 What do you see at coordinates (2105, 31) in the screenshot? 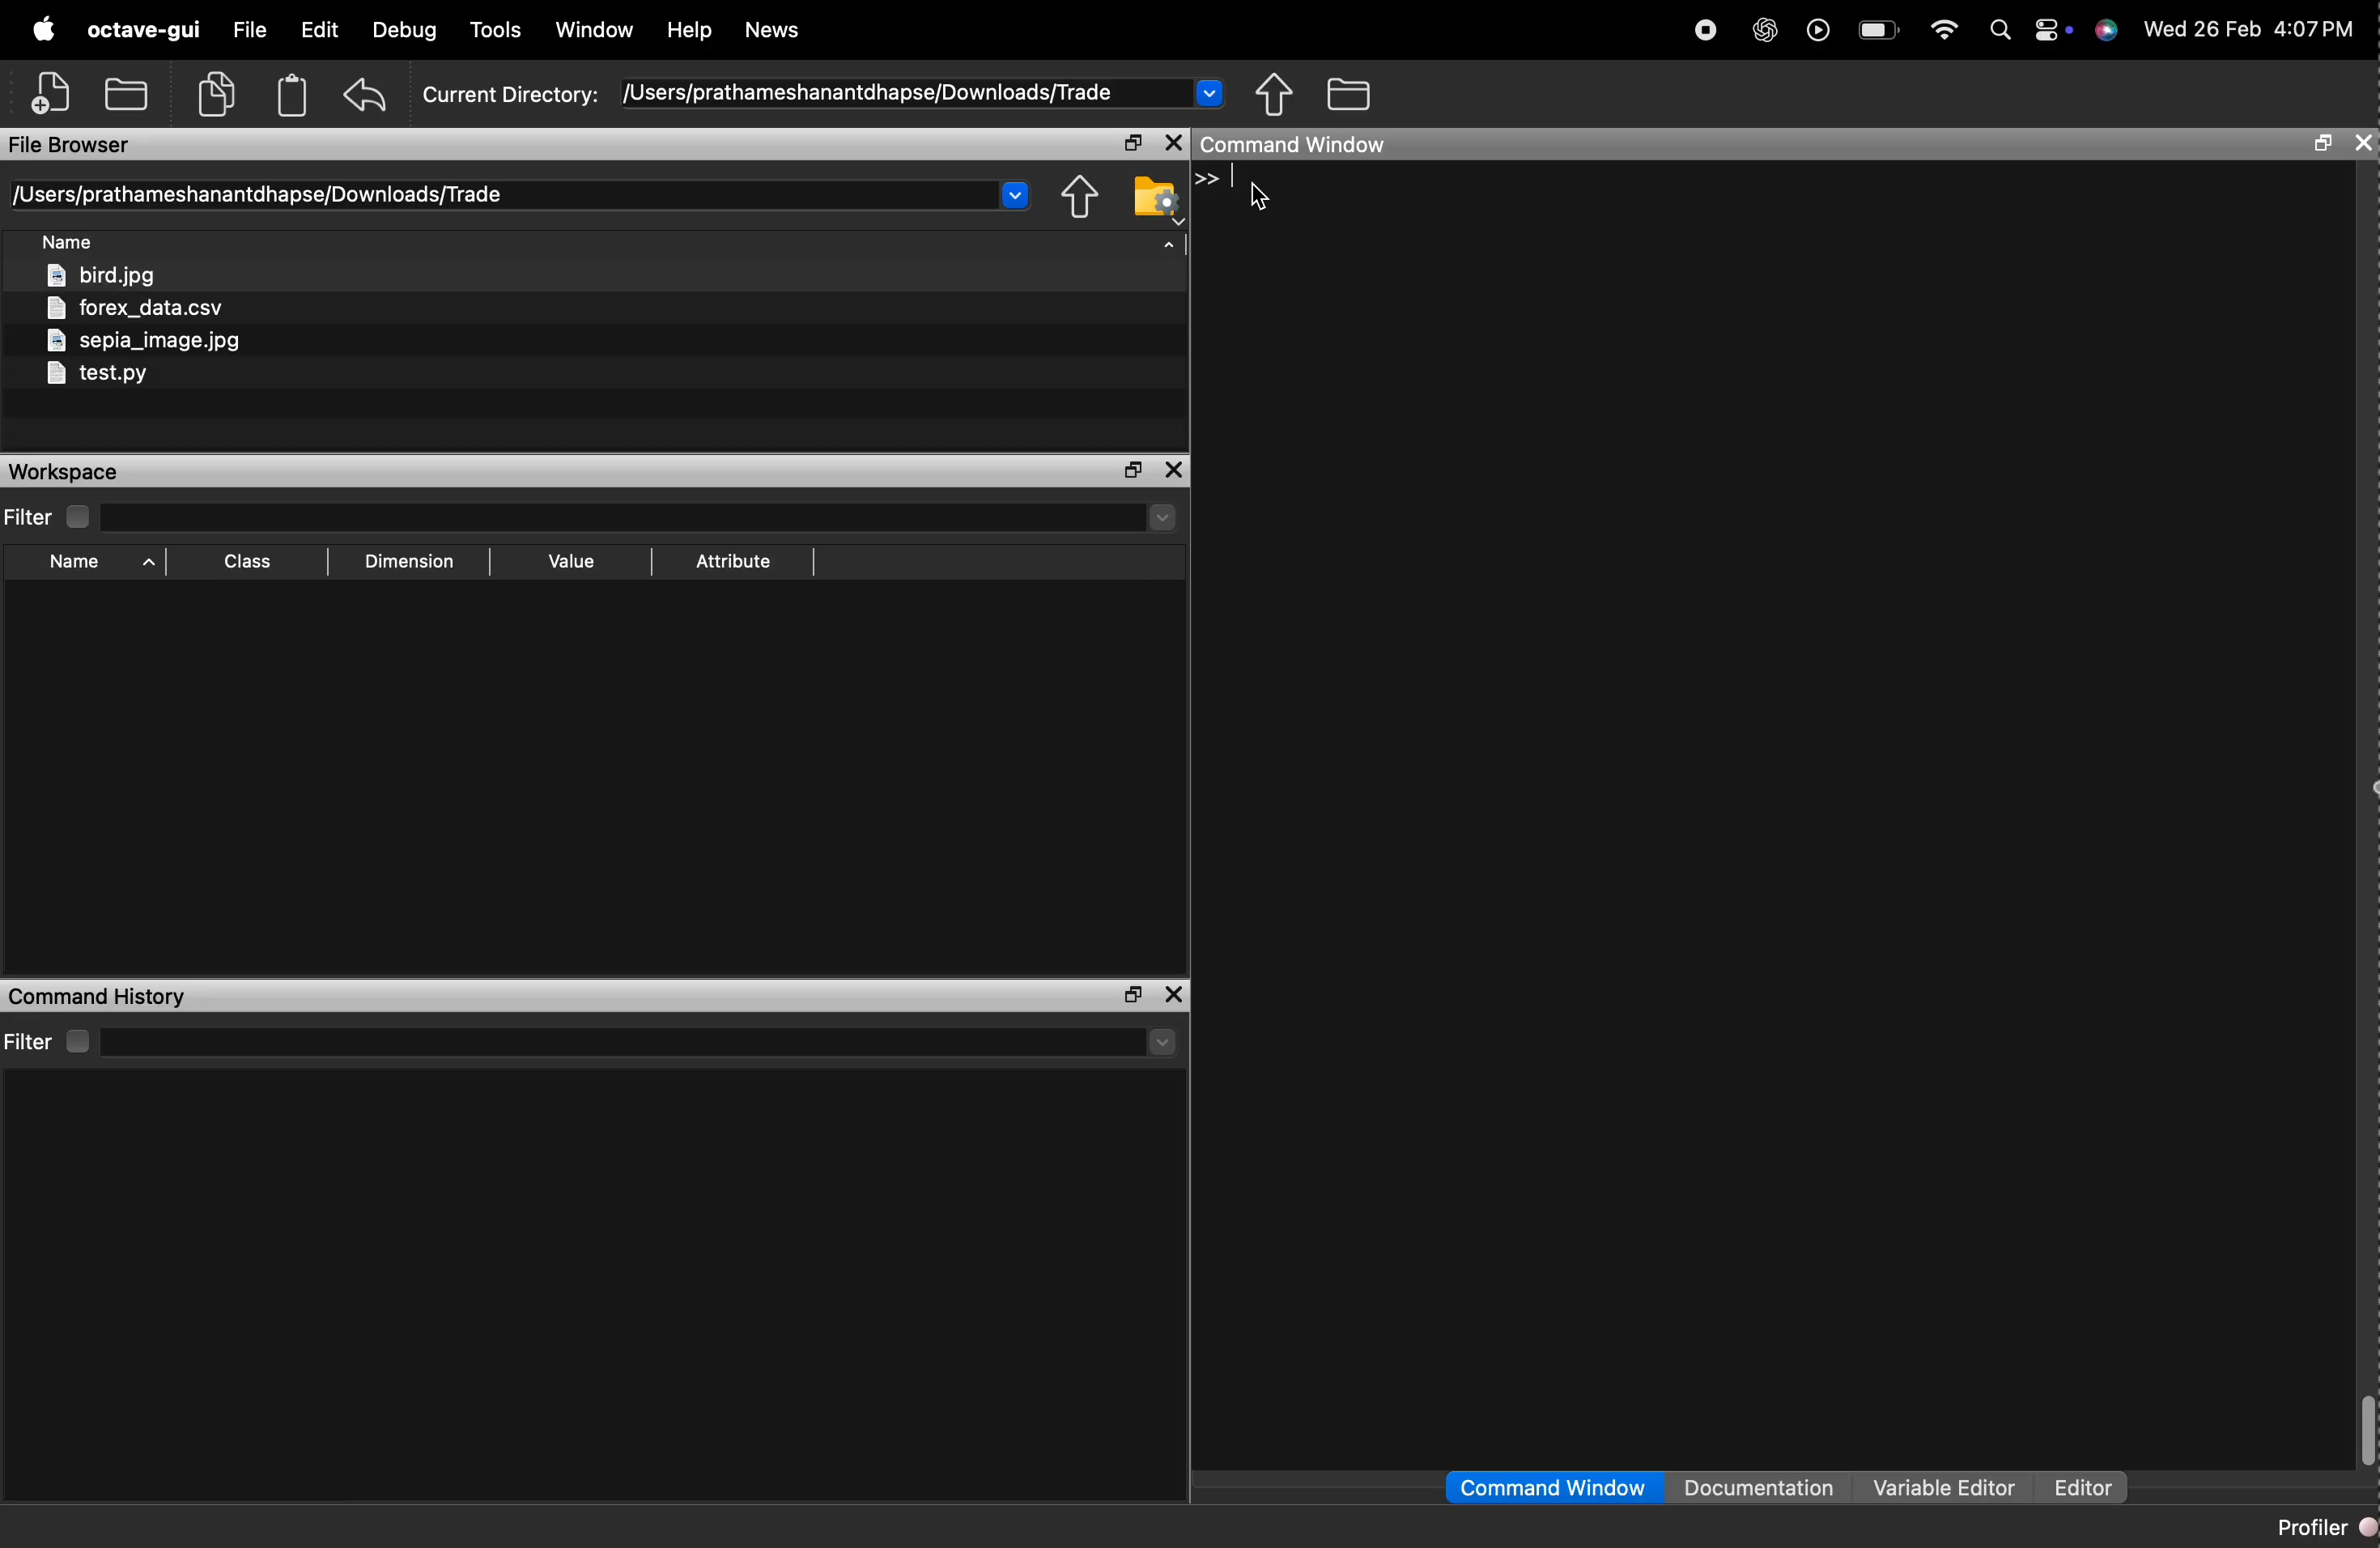
I see `support` at bounding box center [2105, 31].